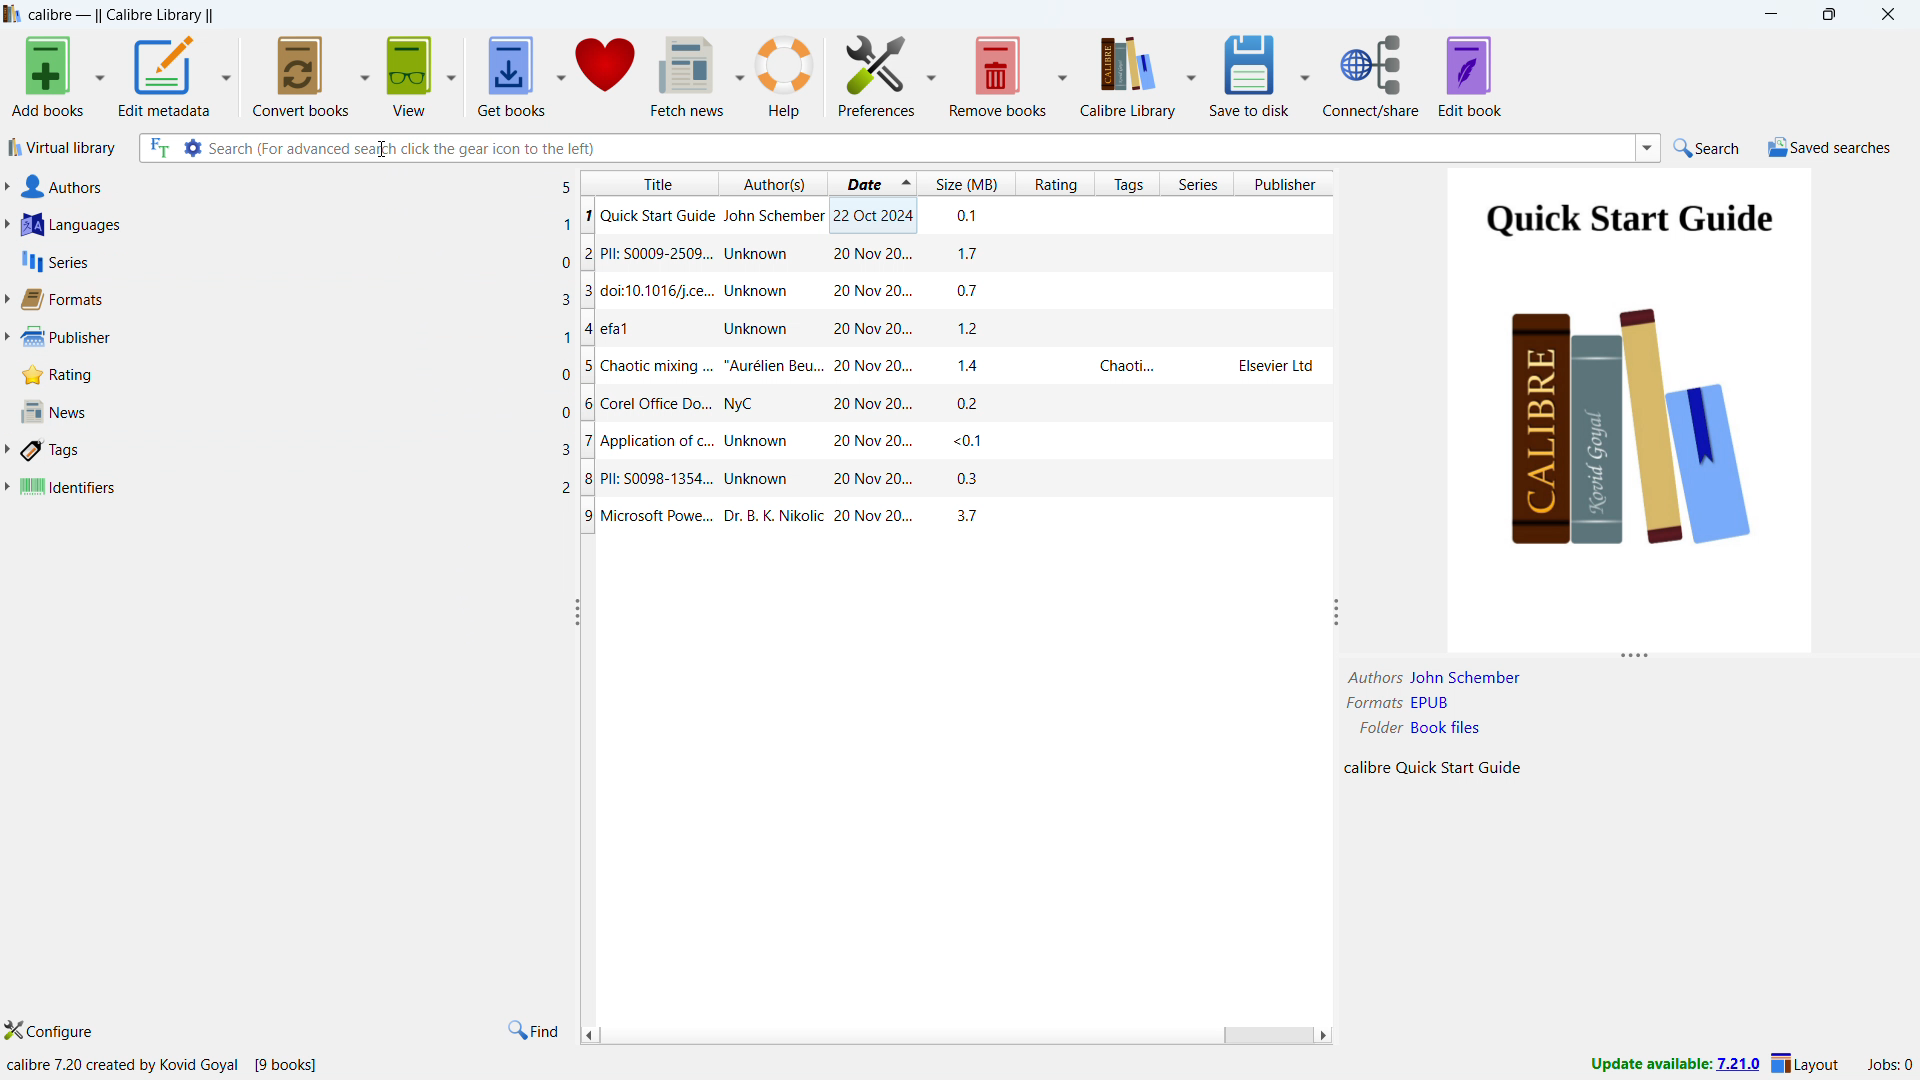  Describe the element at coordinates (1466, 677) in the screenshot. I see `John Schember` at that location.